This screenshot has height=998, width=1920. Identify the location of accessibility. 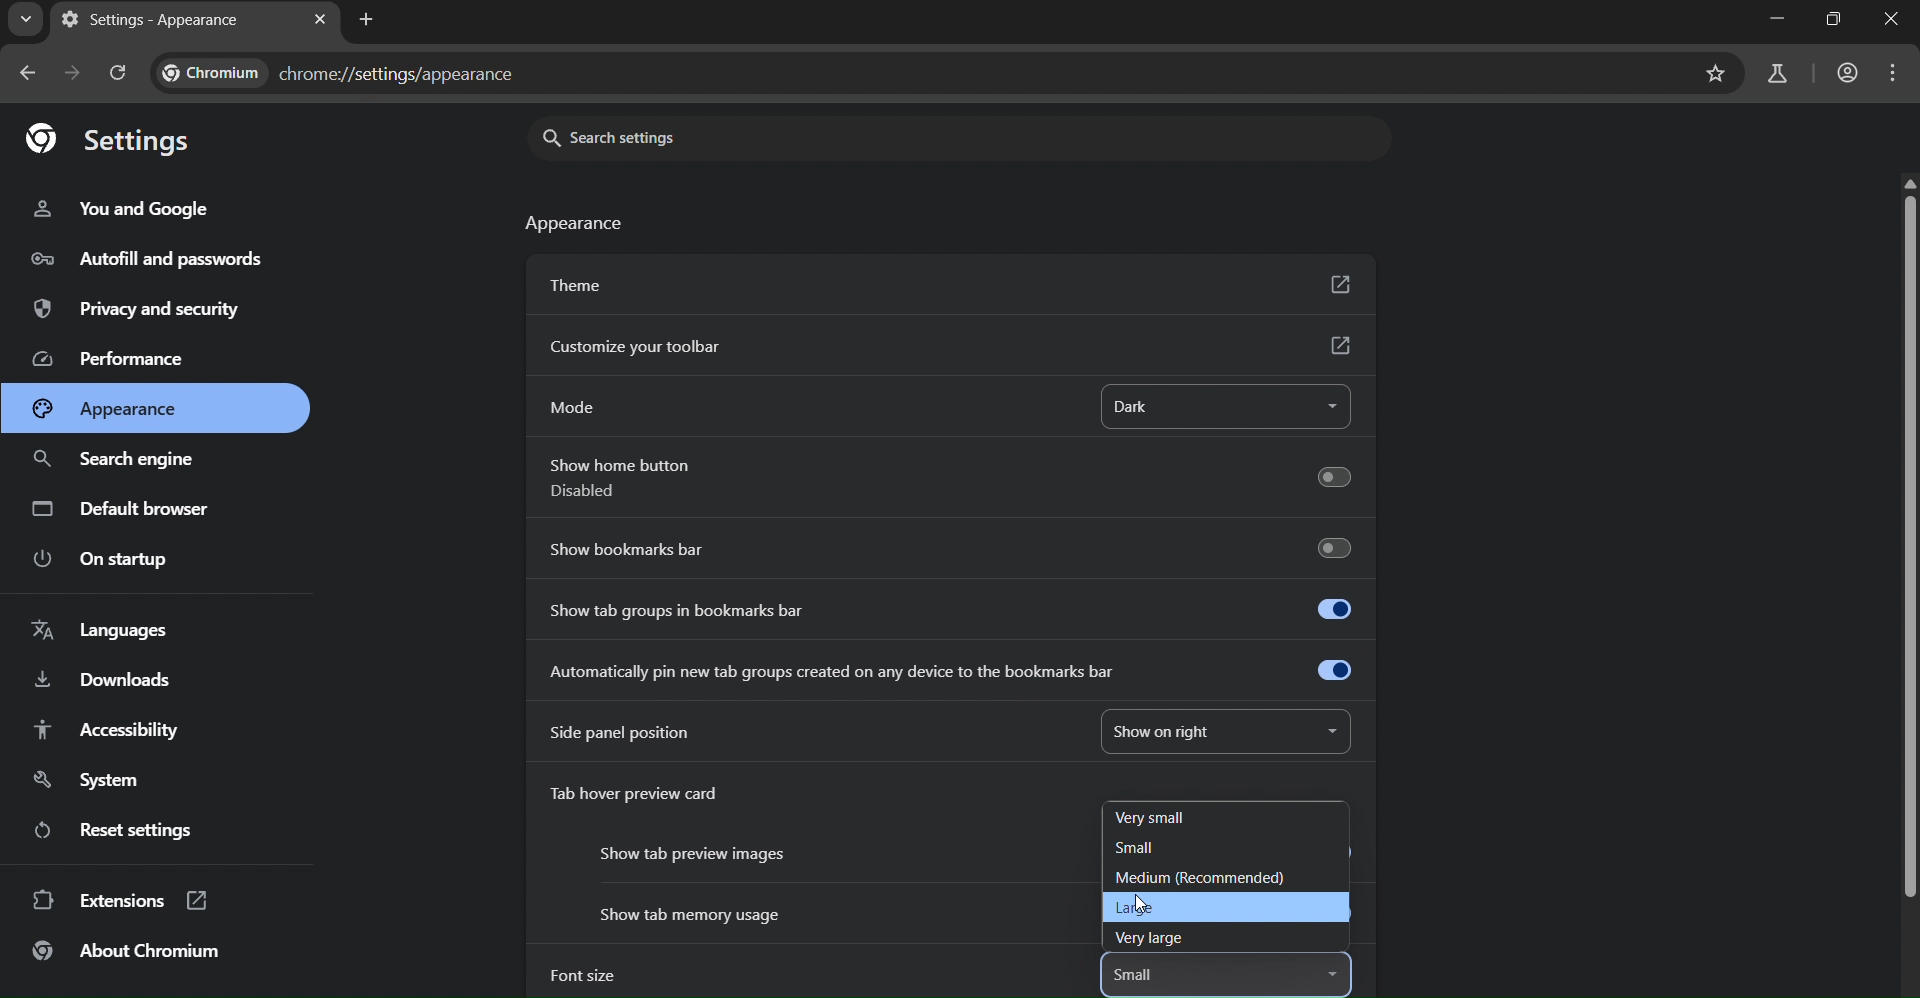
(127, 734).